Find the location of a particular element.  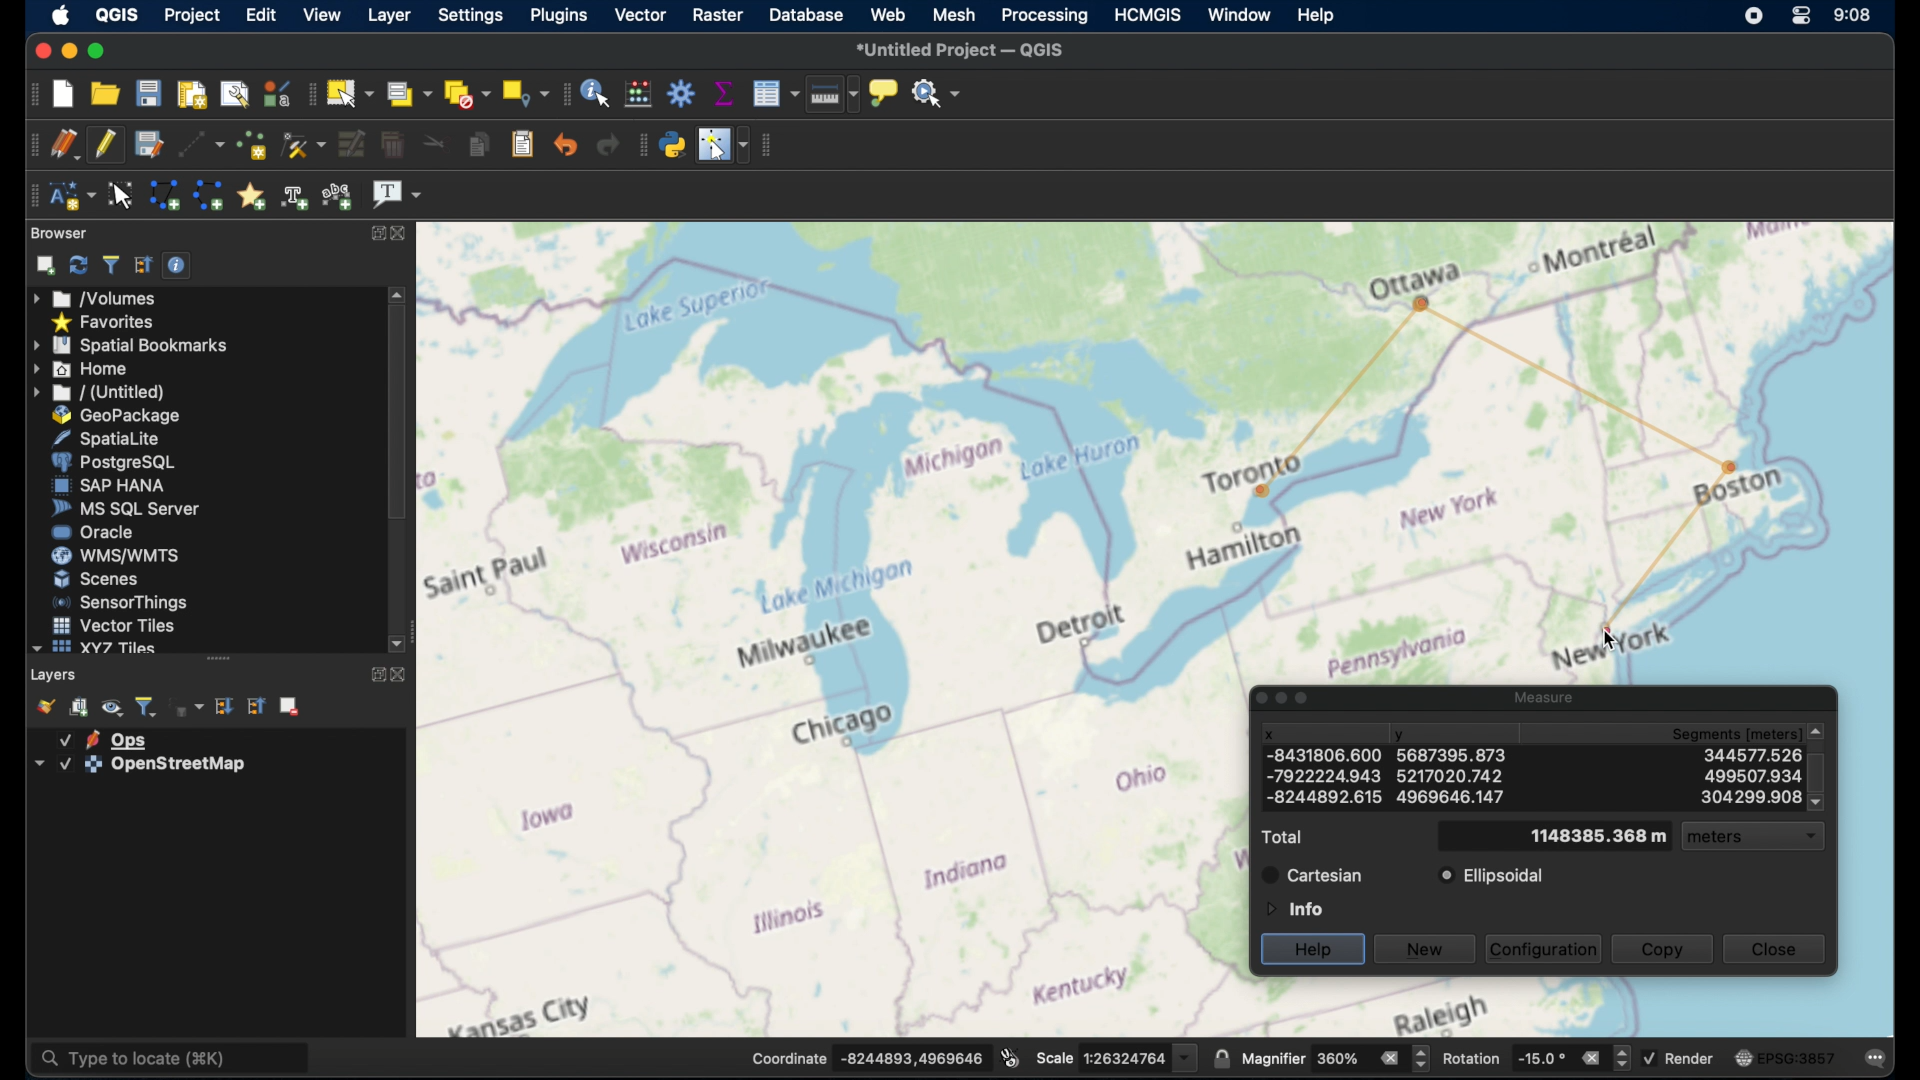

create line annotation is located at coordinates (208, 195).